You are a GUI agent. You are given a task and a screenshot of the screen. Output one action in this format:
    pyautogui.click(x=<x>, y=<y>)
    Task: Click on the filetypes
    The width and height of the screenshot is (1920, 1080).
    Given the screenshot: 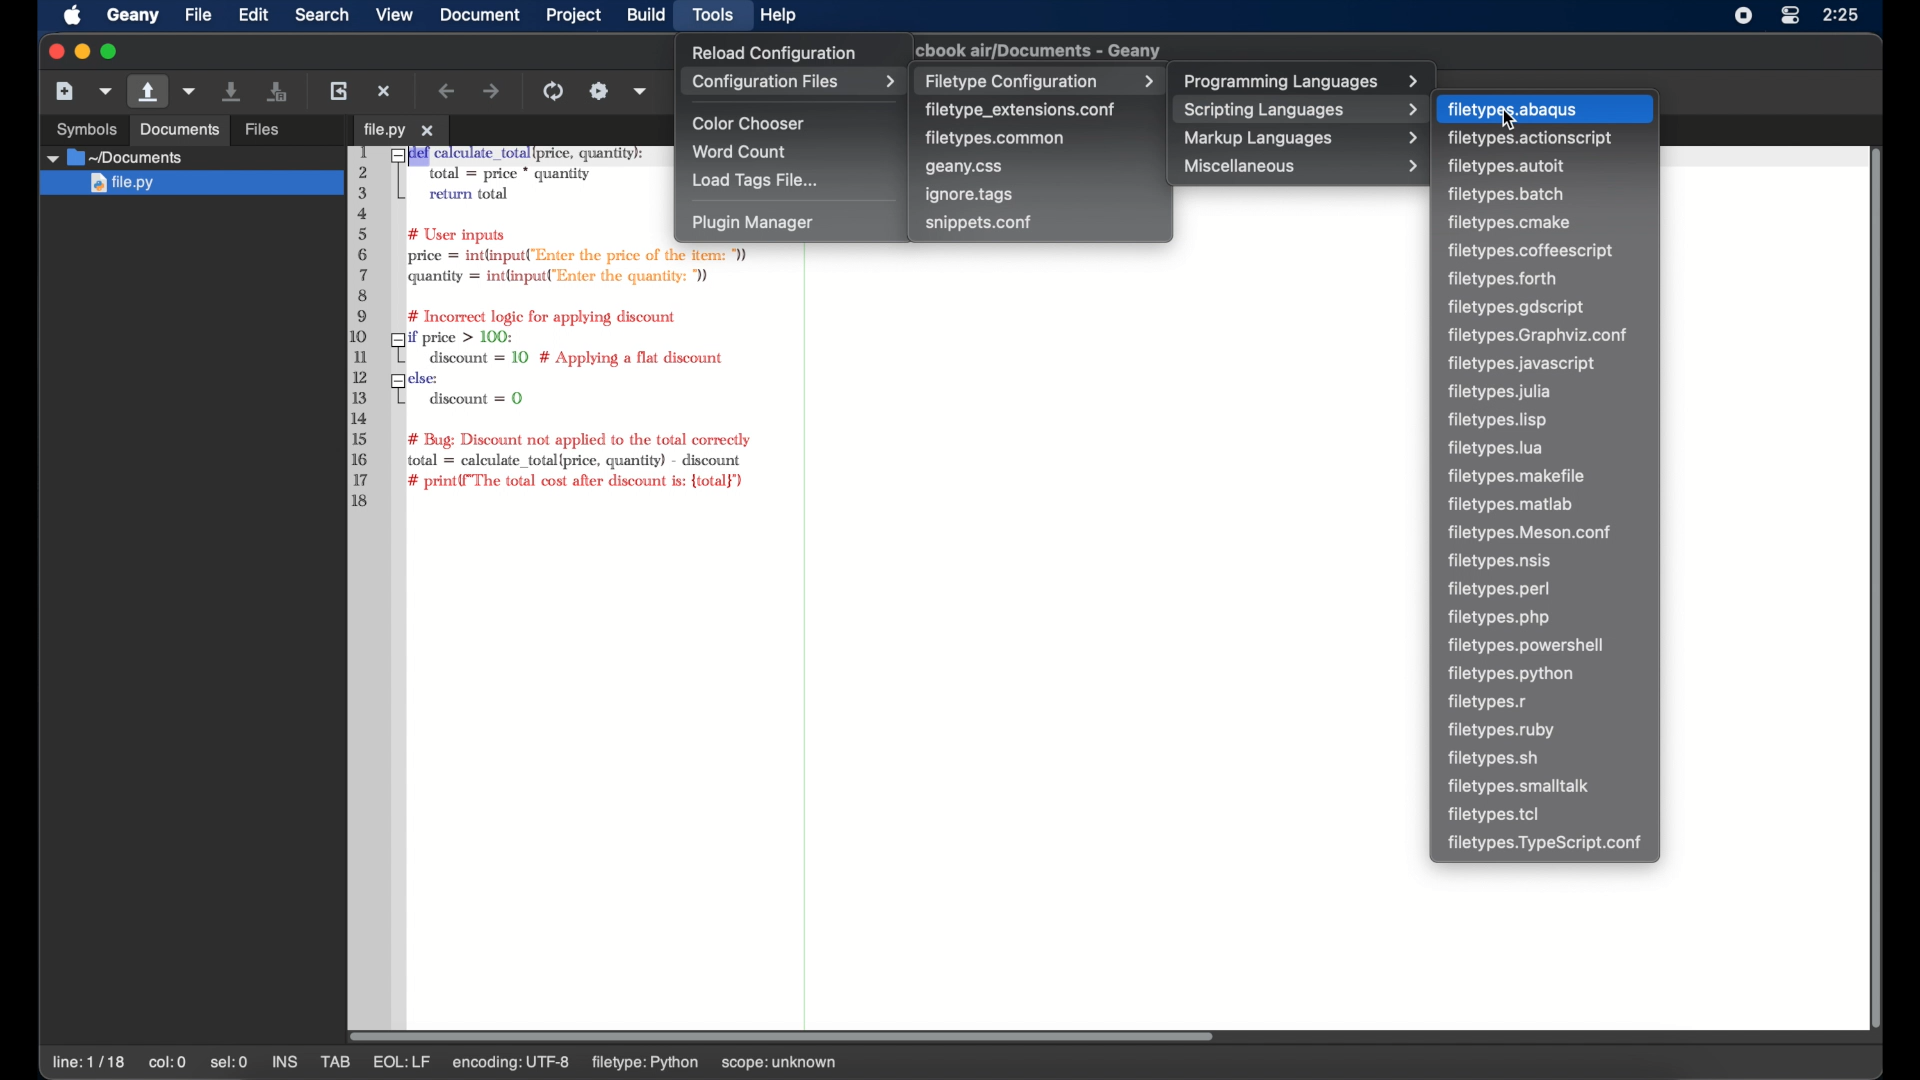 What is the action you would take?
    pyautogui.click(x=1530, y=251)
    